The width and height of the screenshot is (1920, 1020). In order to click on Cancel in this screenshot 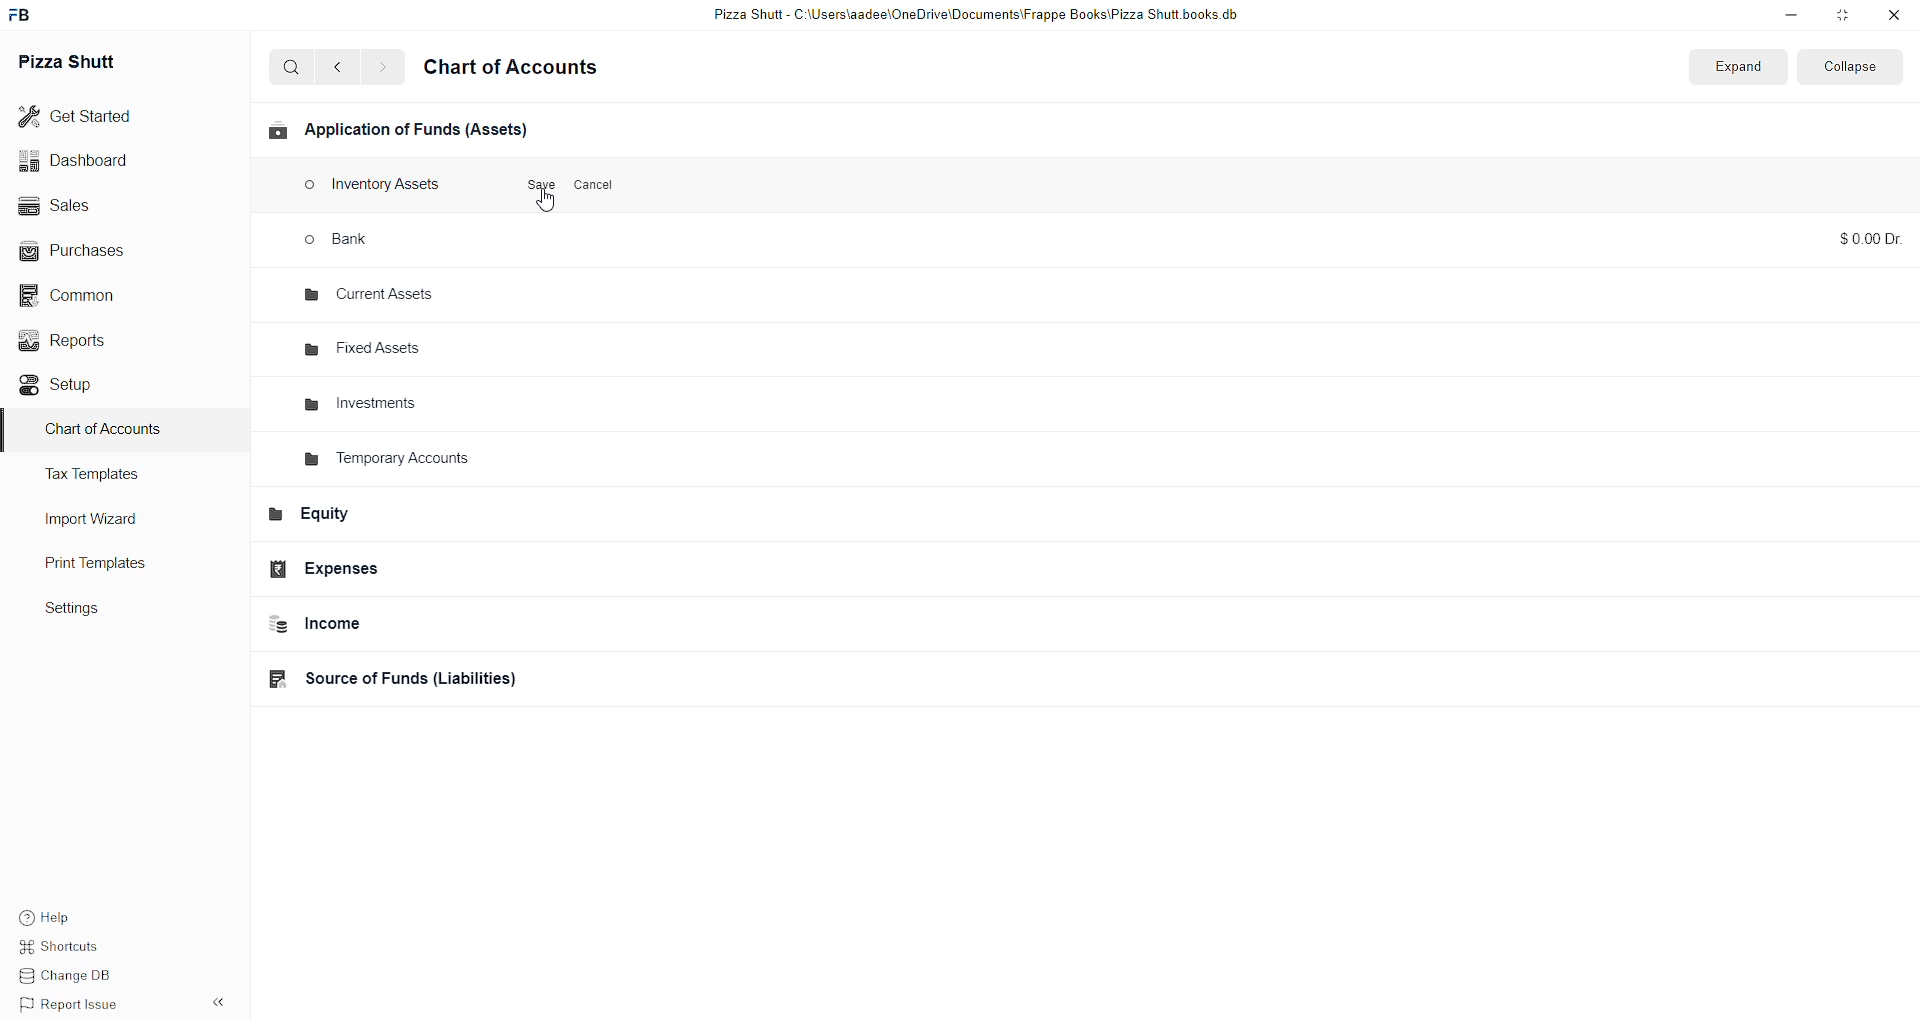, I will do `click(599, 185)`.